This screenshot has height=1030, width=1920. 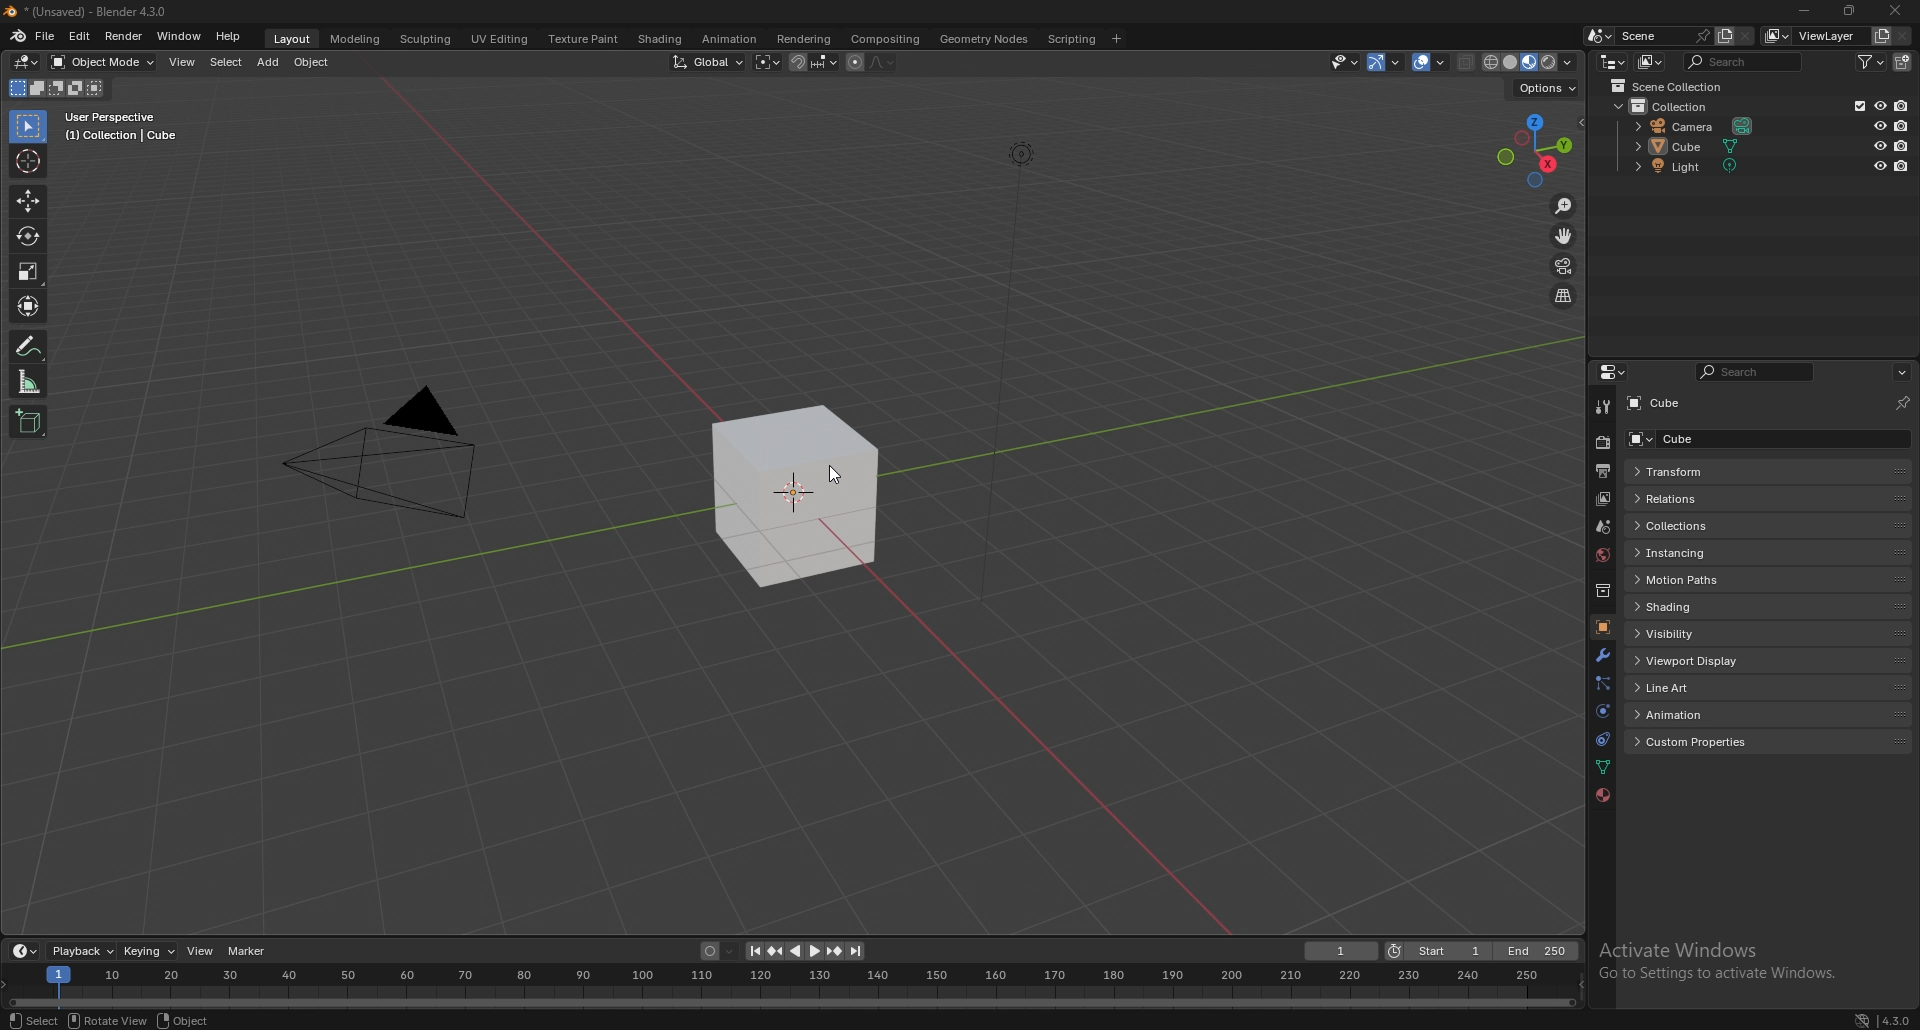 I want to click on collection, so click(x=1601, y=591).